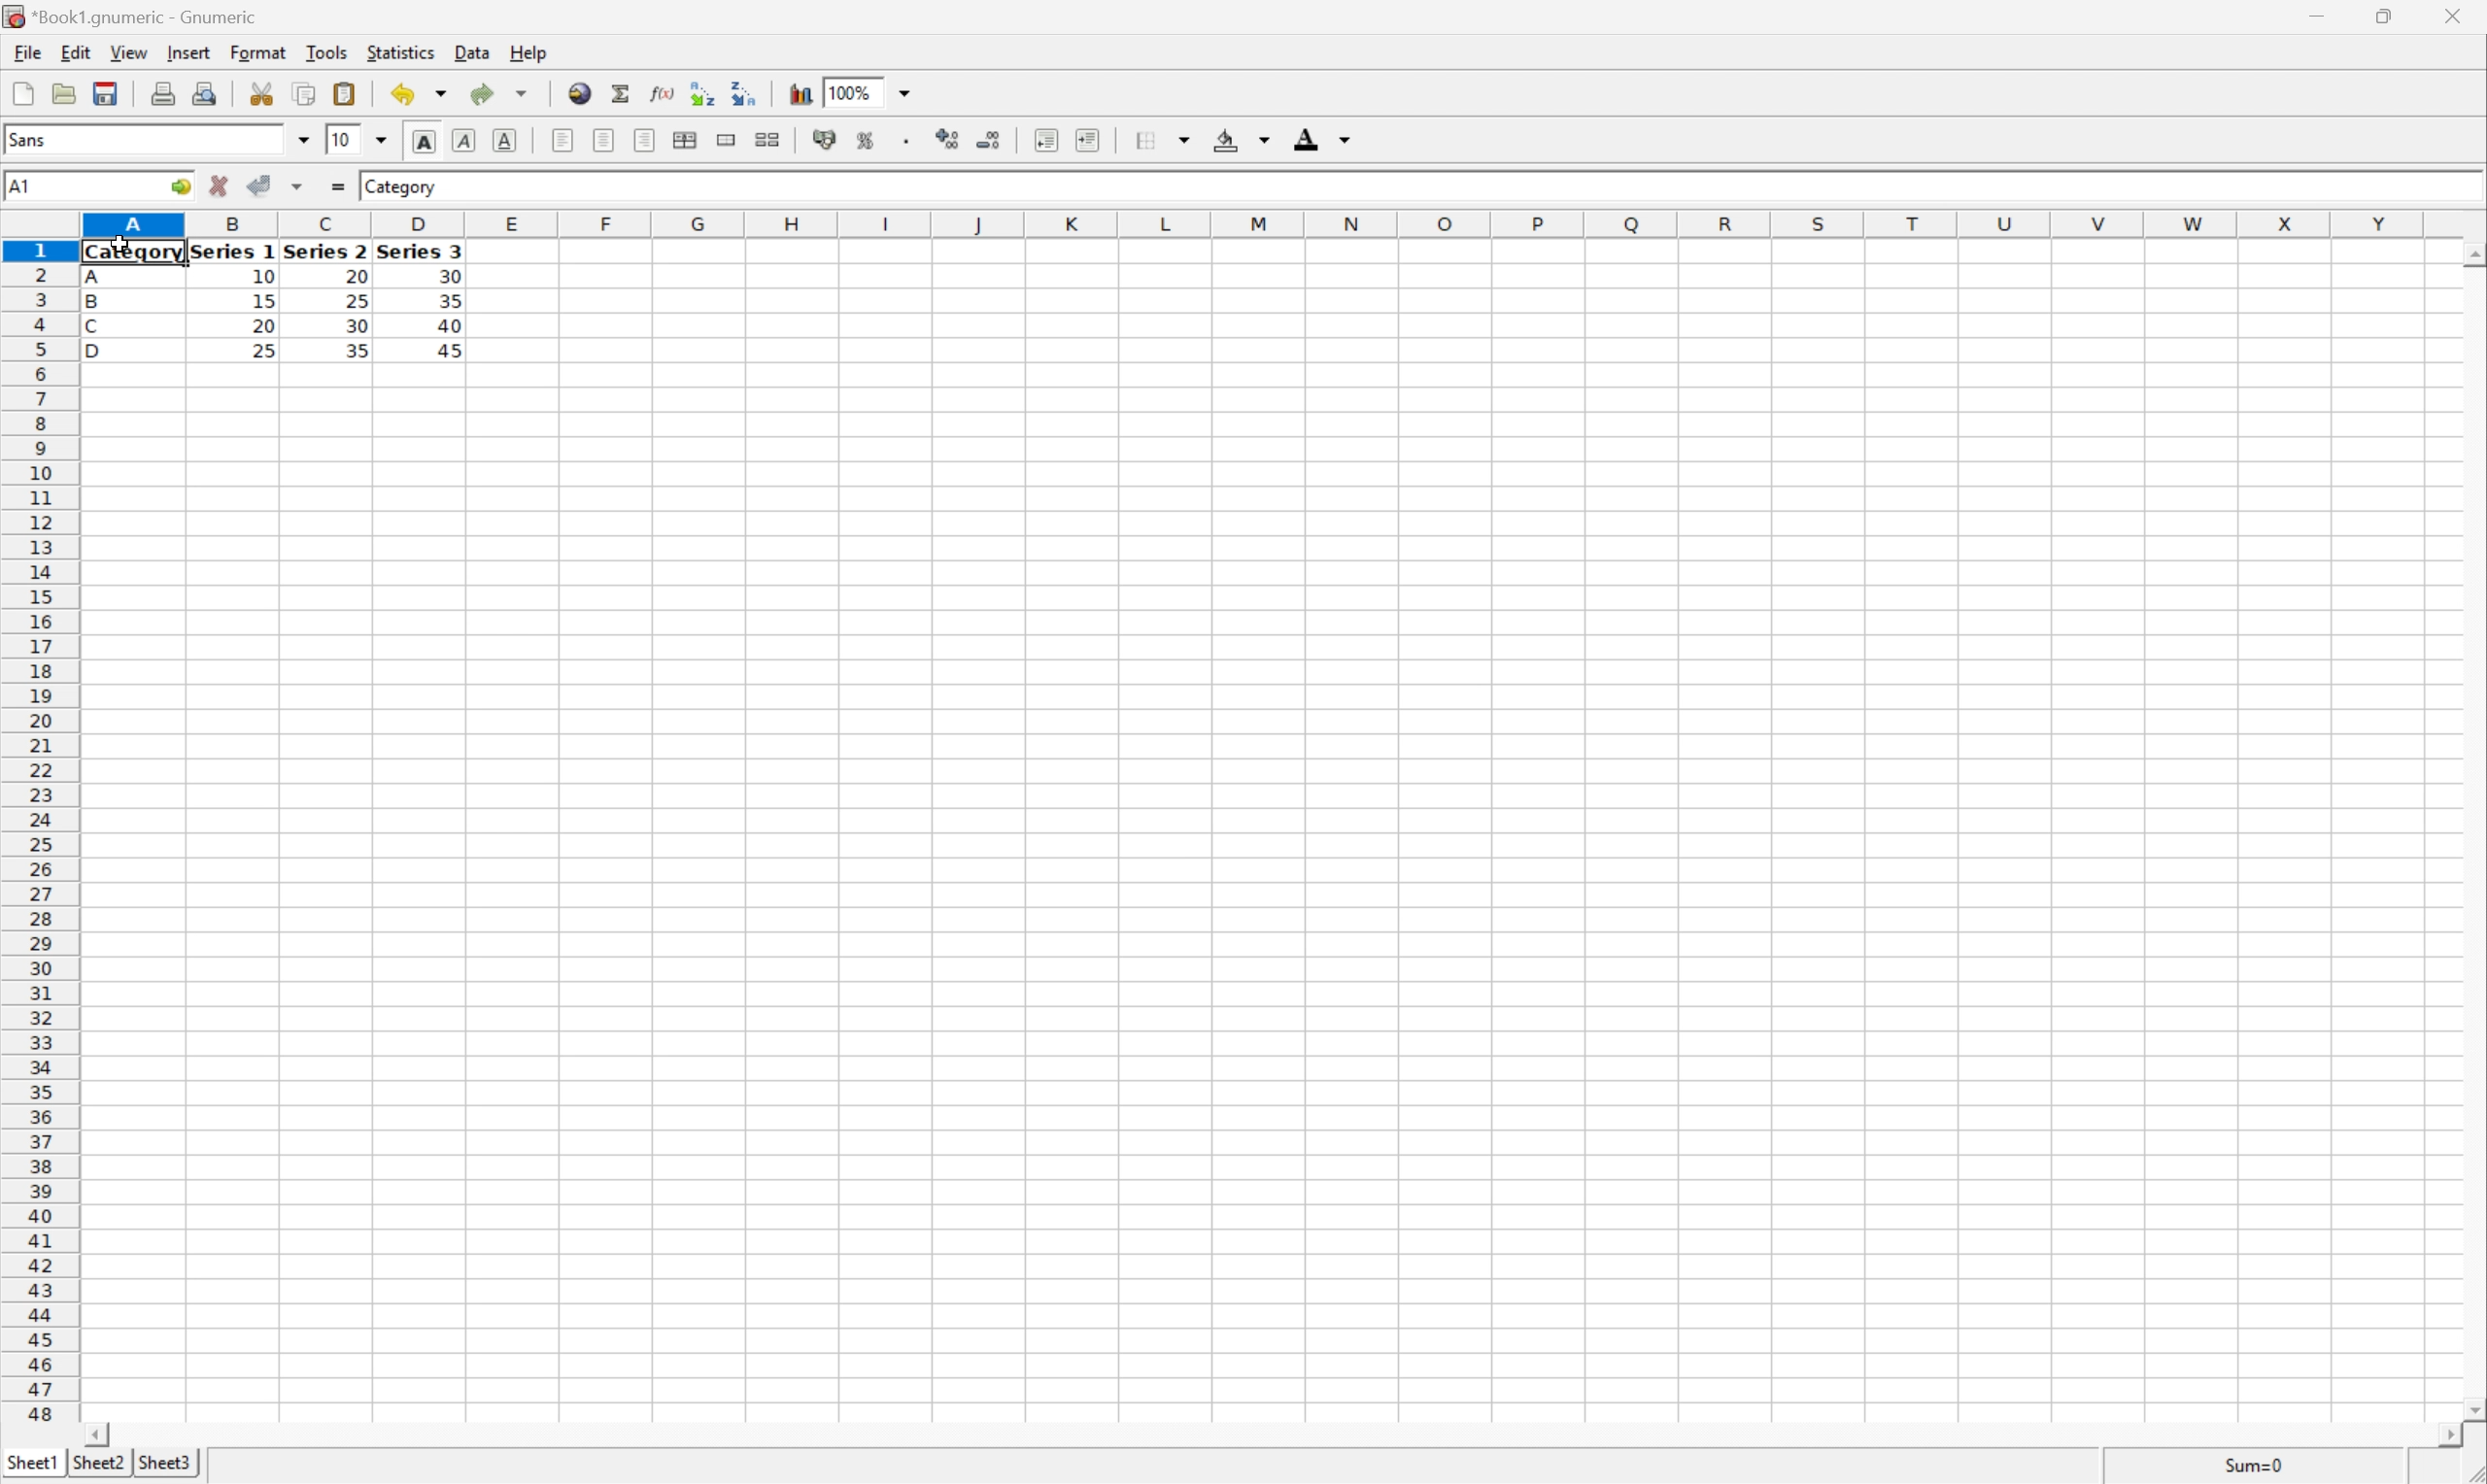 The height and width of the screenshot is (1484, 2487). Describe the element at coordinates (1087, 142) in the screenshot. I see `Increase indent, and align the contents to the left` at that location.